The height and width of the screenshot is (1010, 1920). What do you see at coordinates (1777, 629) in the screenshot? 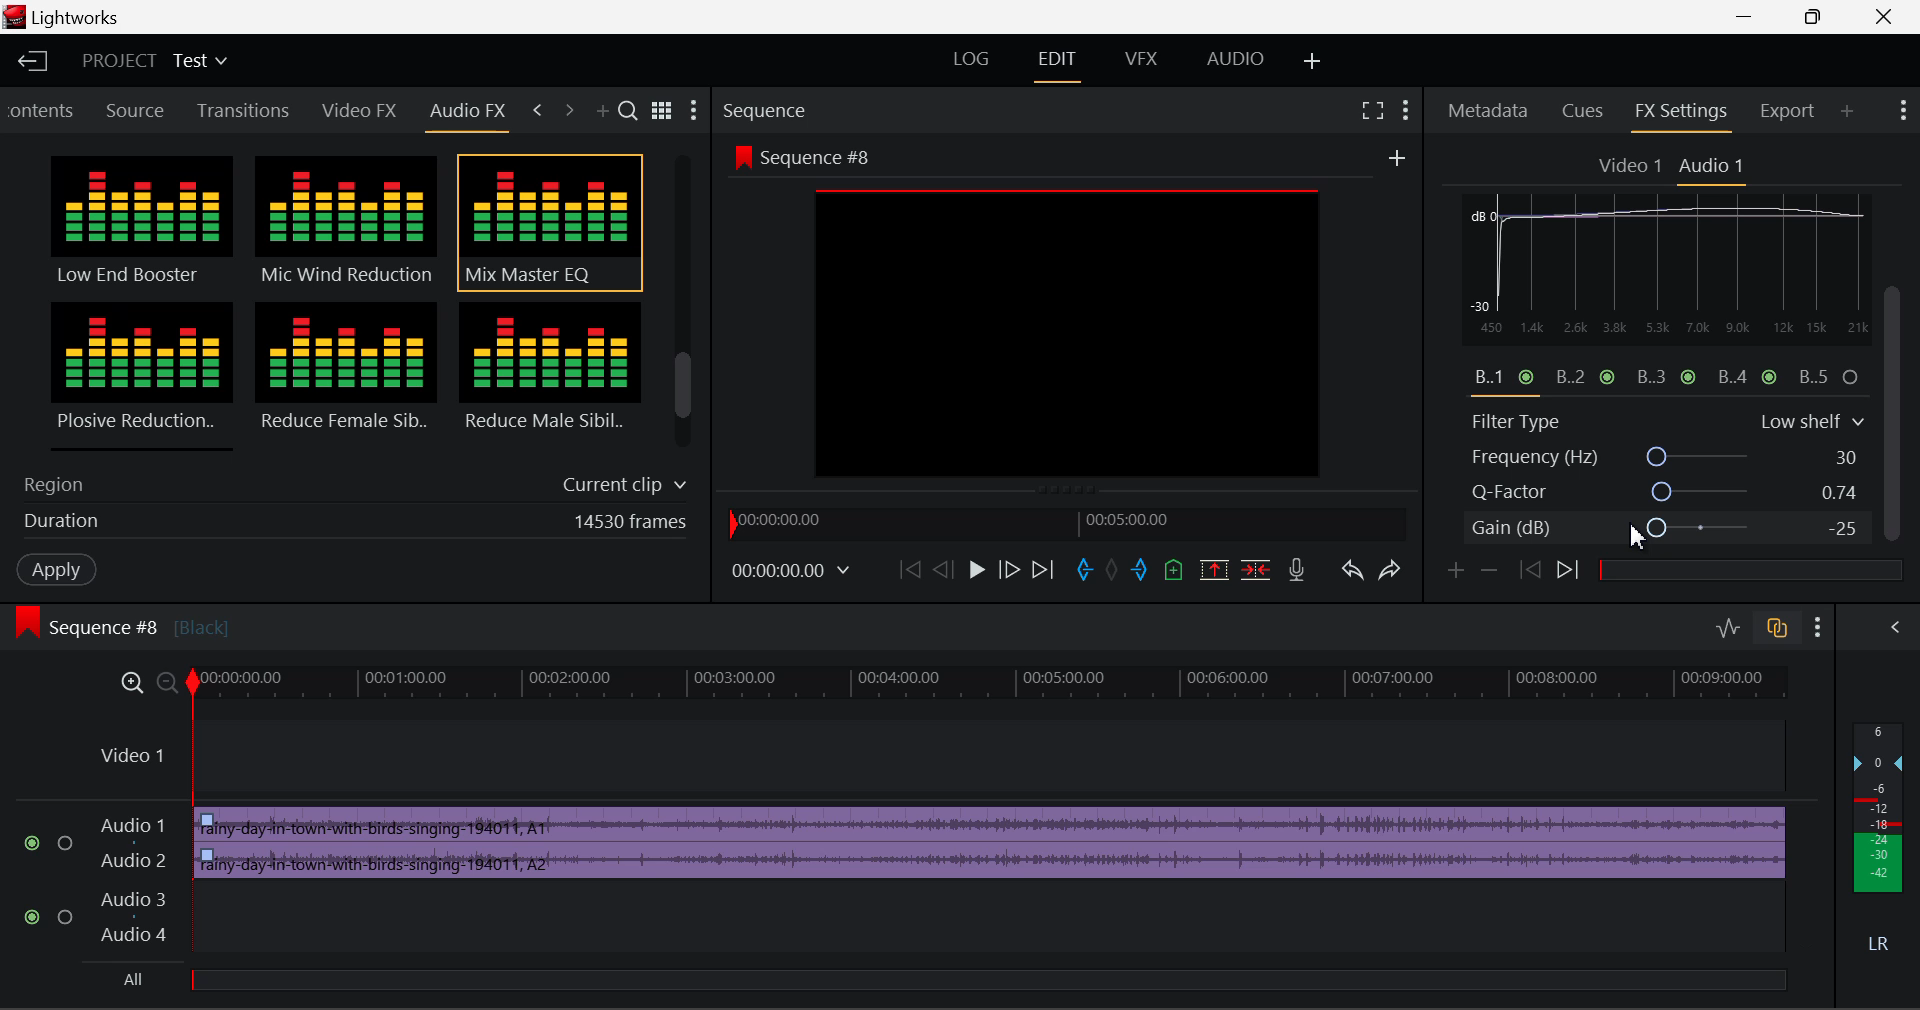
I see `Toggle Auto Track Sync` at bounding box center [1777, 629].